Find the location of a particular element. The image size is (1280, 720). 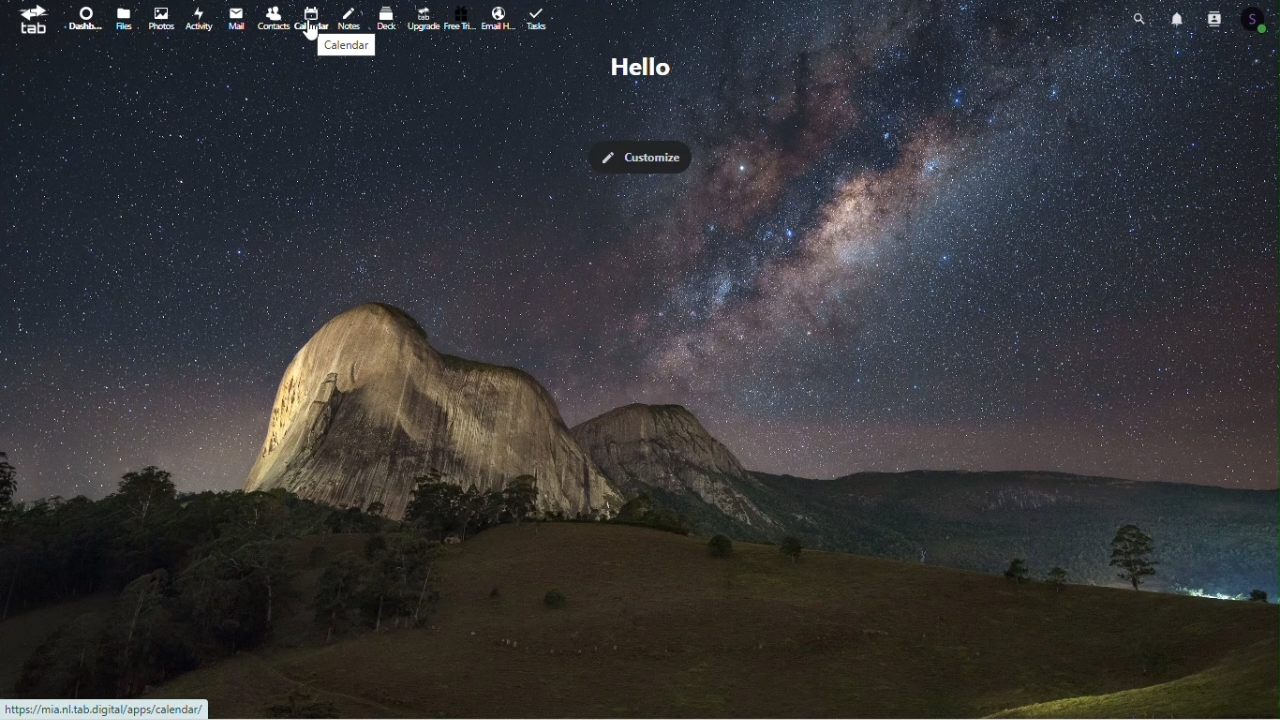

contacts is located at coordinates (273, 17).